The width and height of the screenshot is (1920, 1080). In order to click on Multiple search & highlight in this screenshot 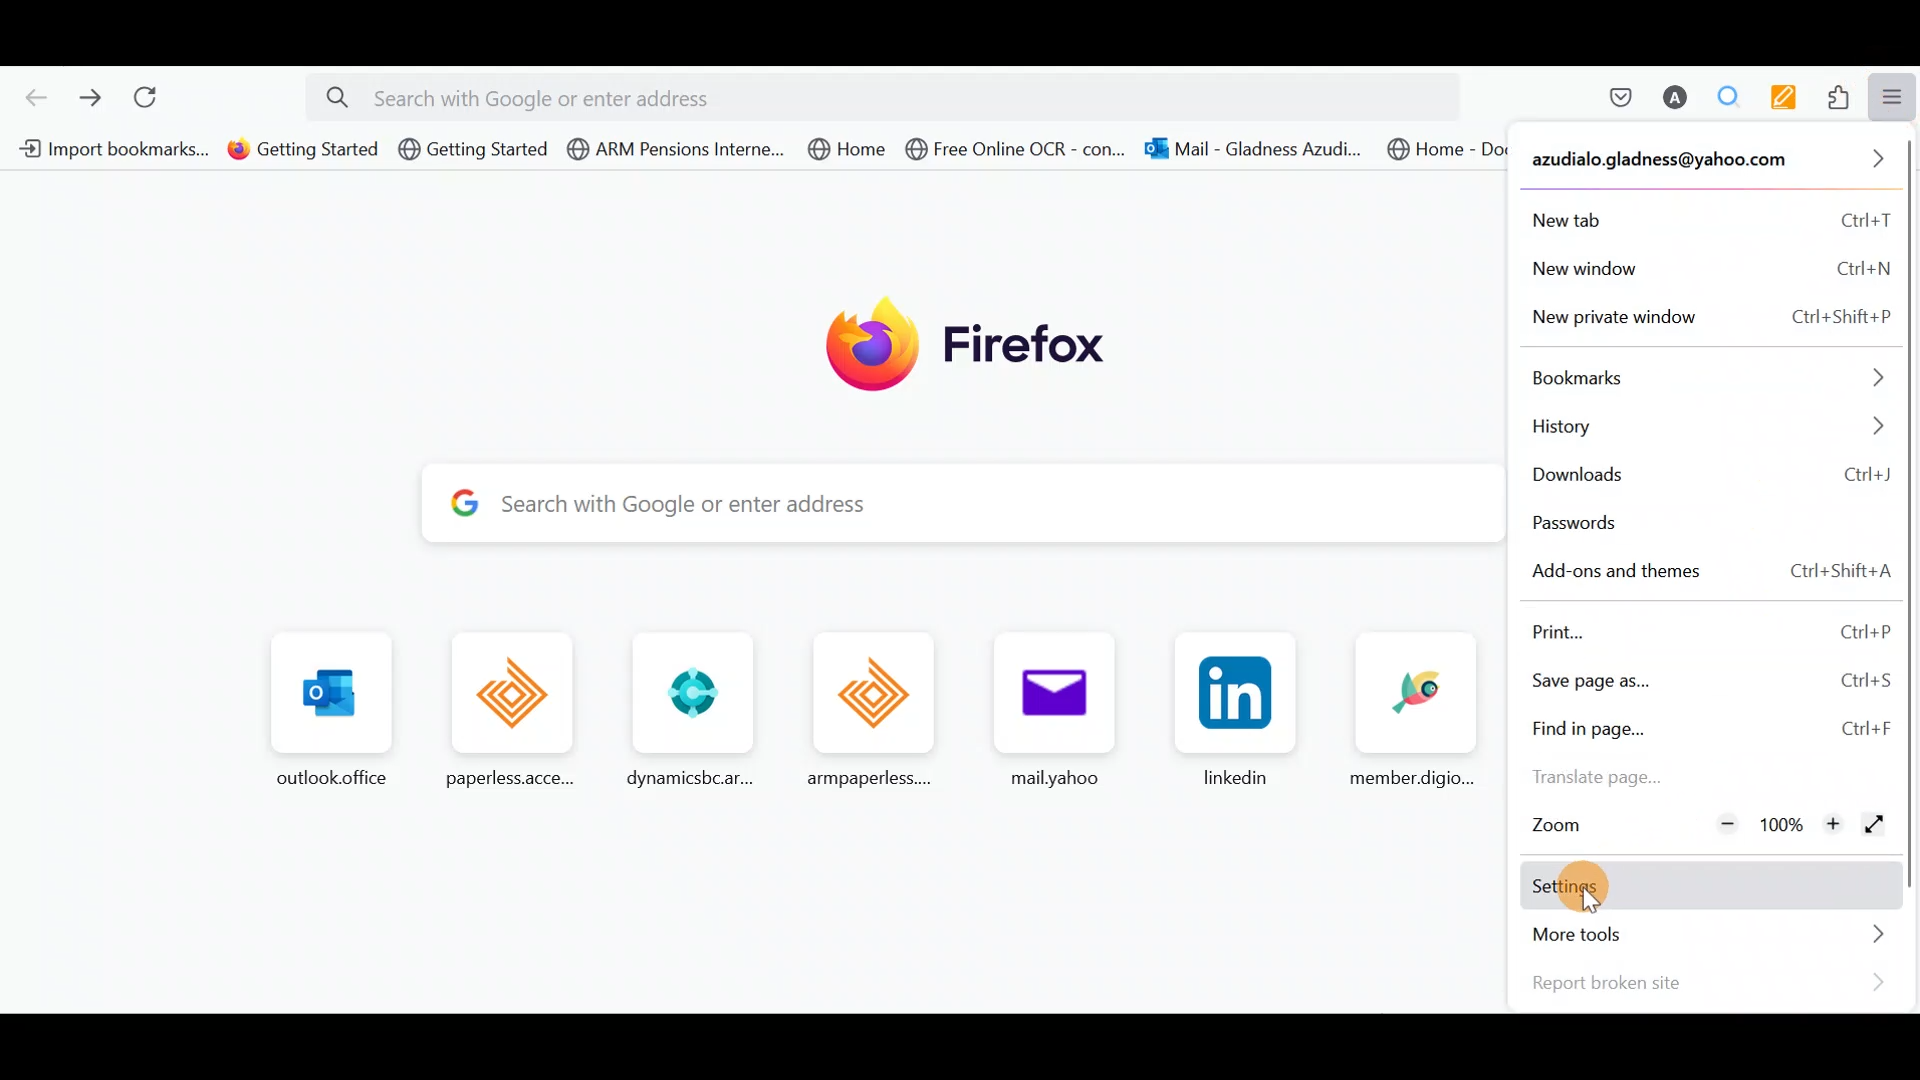, I will do `click(1721, 99)`.